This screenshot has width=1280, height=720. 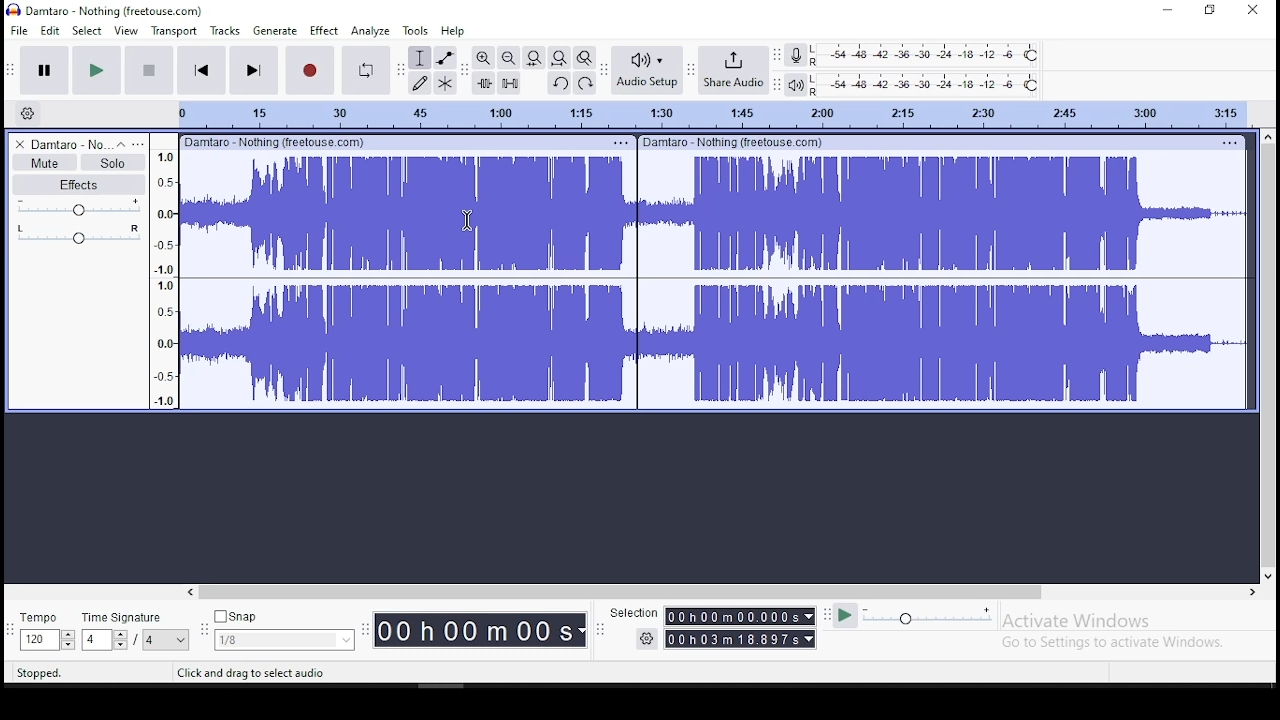 What do you see at coordinates (794, 56) in the screenshot?
I see `record meter` at bounding box center [794, 56].